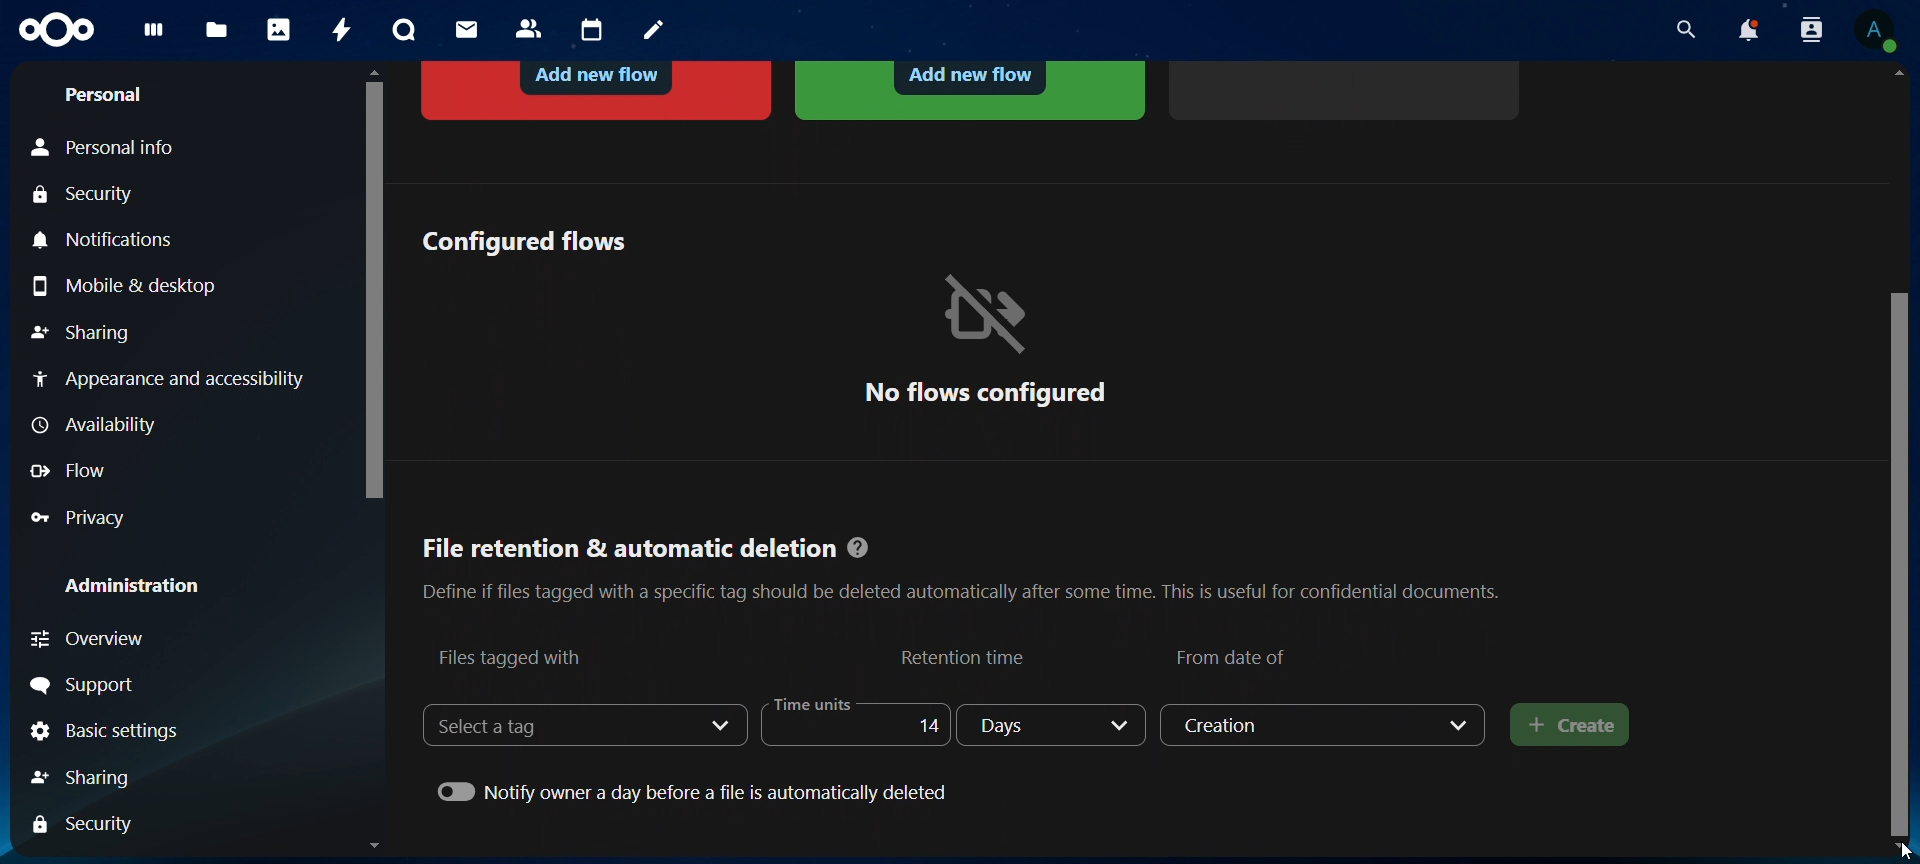 The image size is (1920, 864). Describe the element at coordinates (1747, 30) in the screenshot. I see `notifications` at that location.